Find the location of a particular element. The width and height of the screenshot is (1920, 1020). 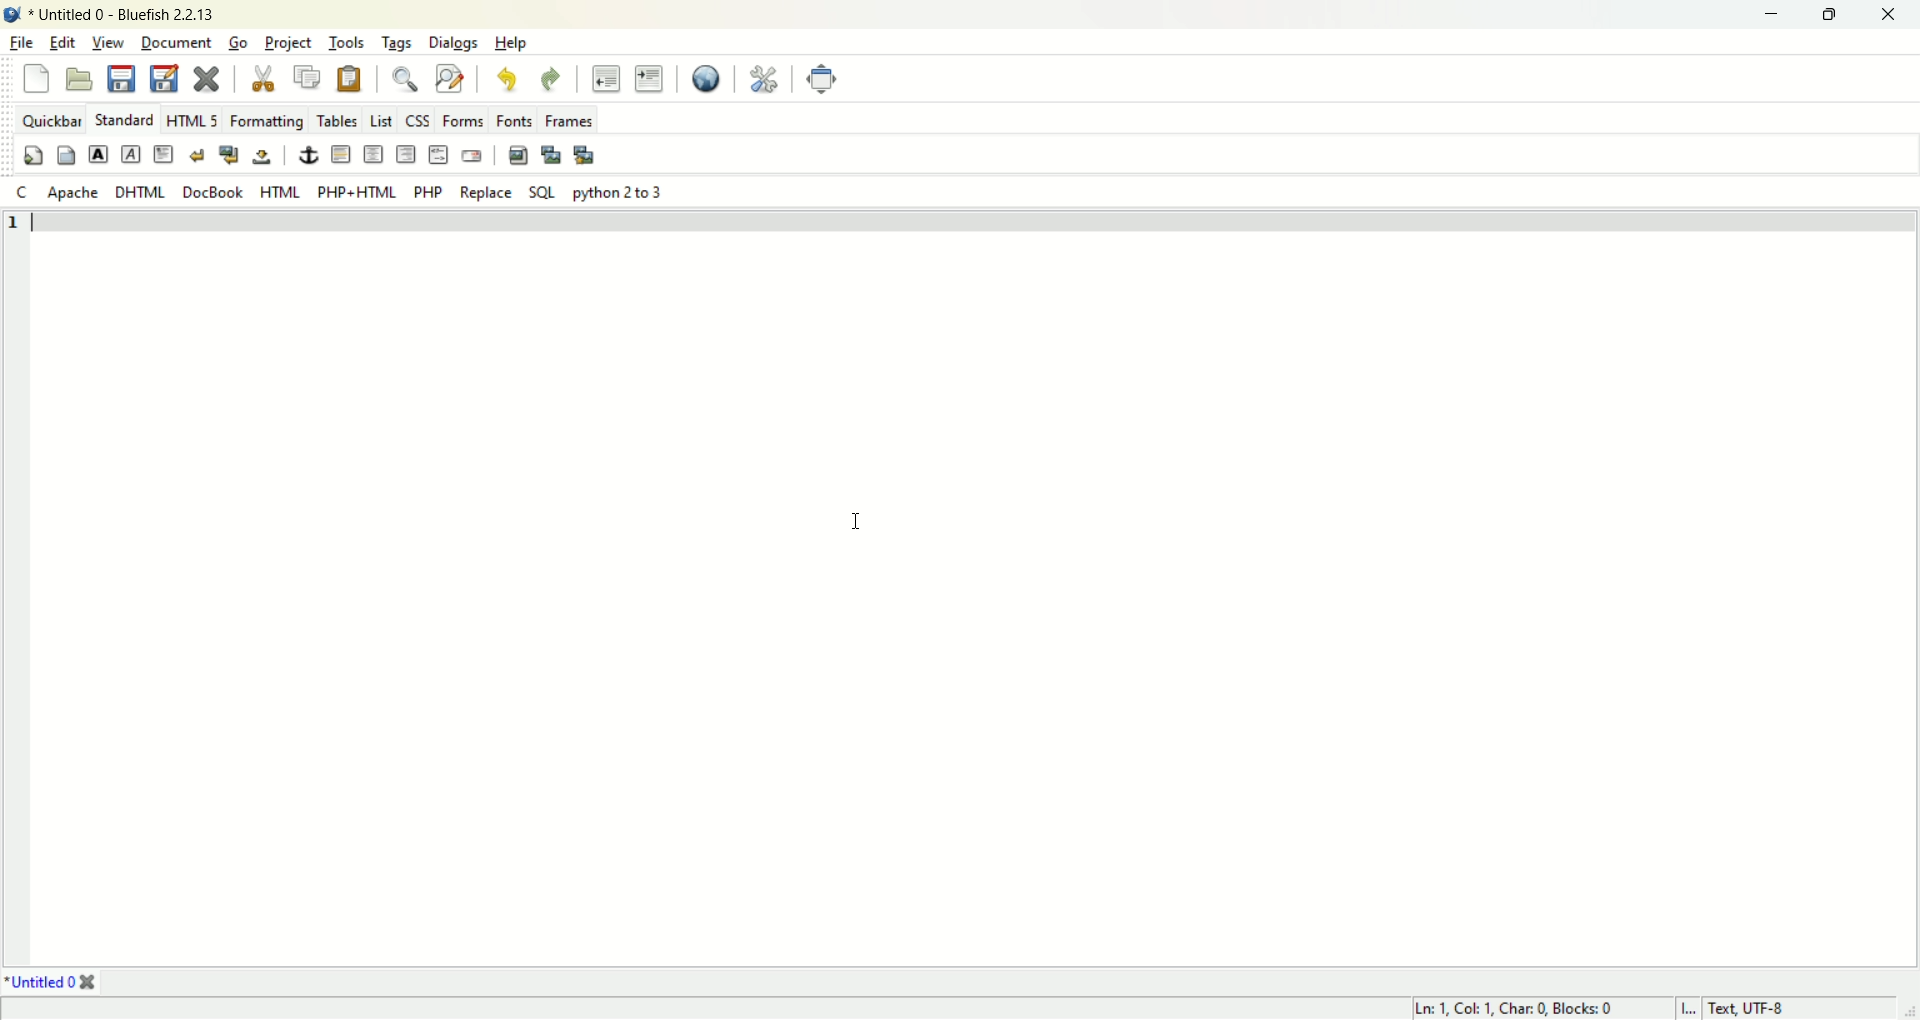

help is located at coordinates (512, 43).